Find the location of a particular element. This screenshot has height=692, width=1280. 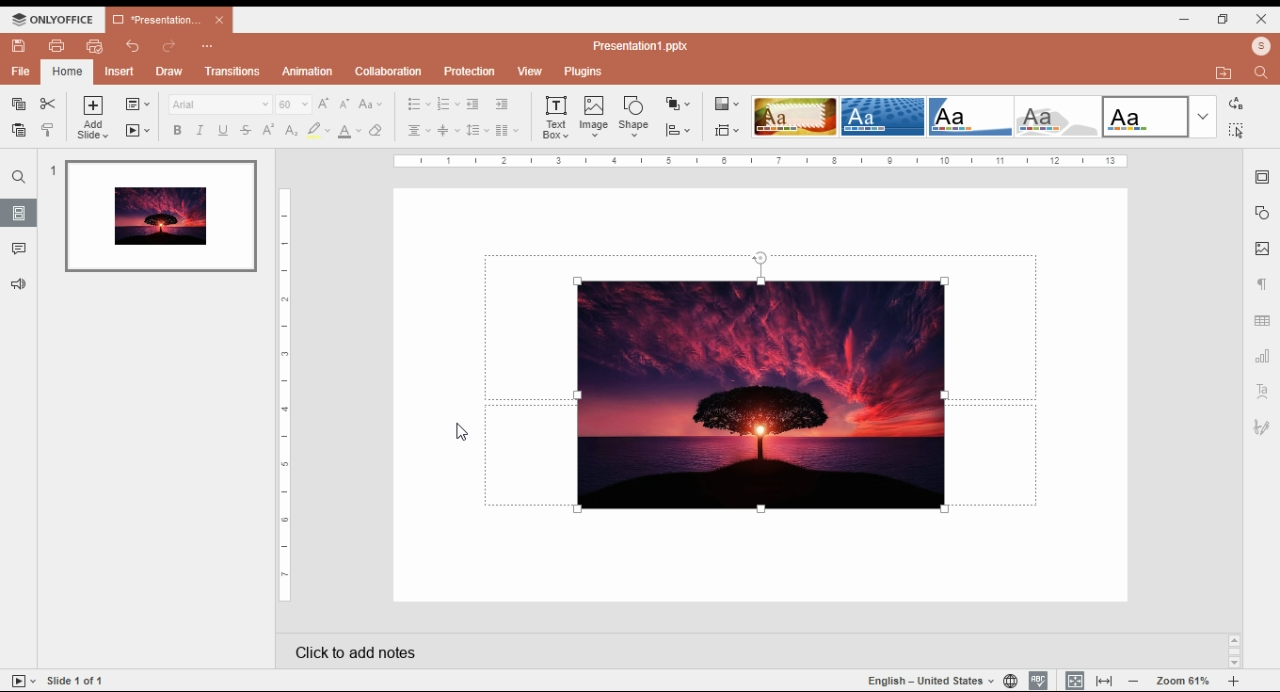

paragraph settings is located at coordinates (1261, 284).